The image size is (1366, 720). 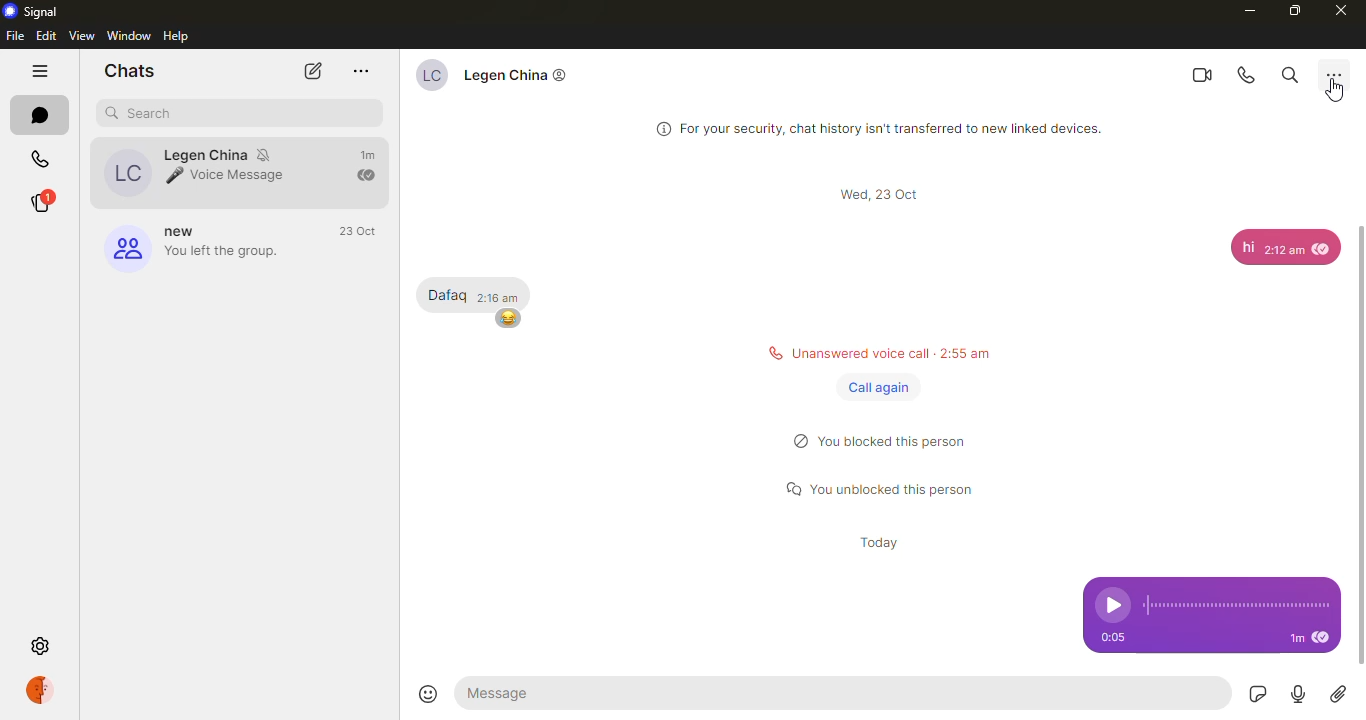 What do you see at coordinates (43, 154) in the screenshot?
I see `calls` at bounding box center [43, 154].